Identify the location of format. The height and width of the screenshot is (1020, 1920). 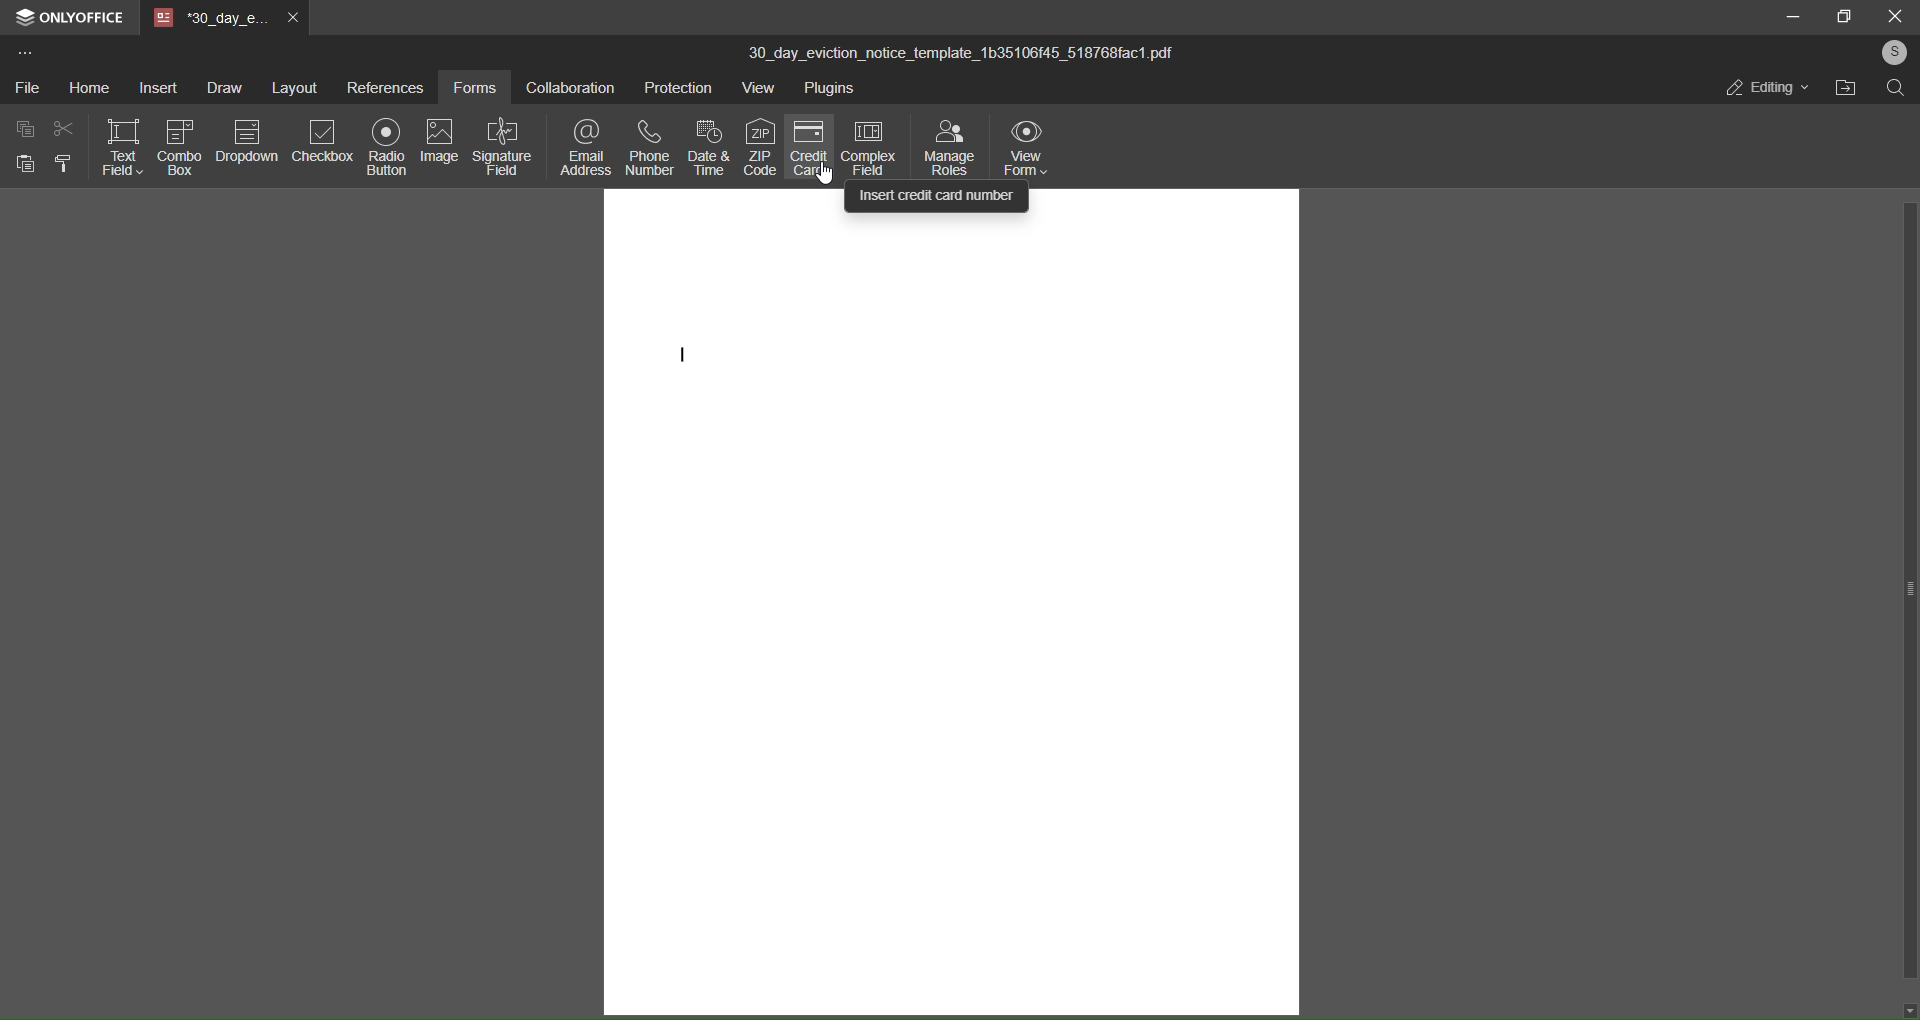
(64, 165).